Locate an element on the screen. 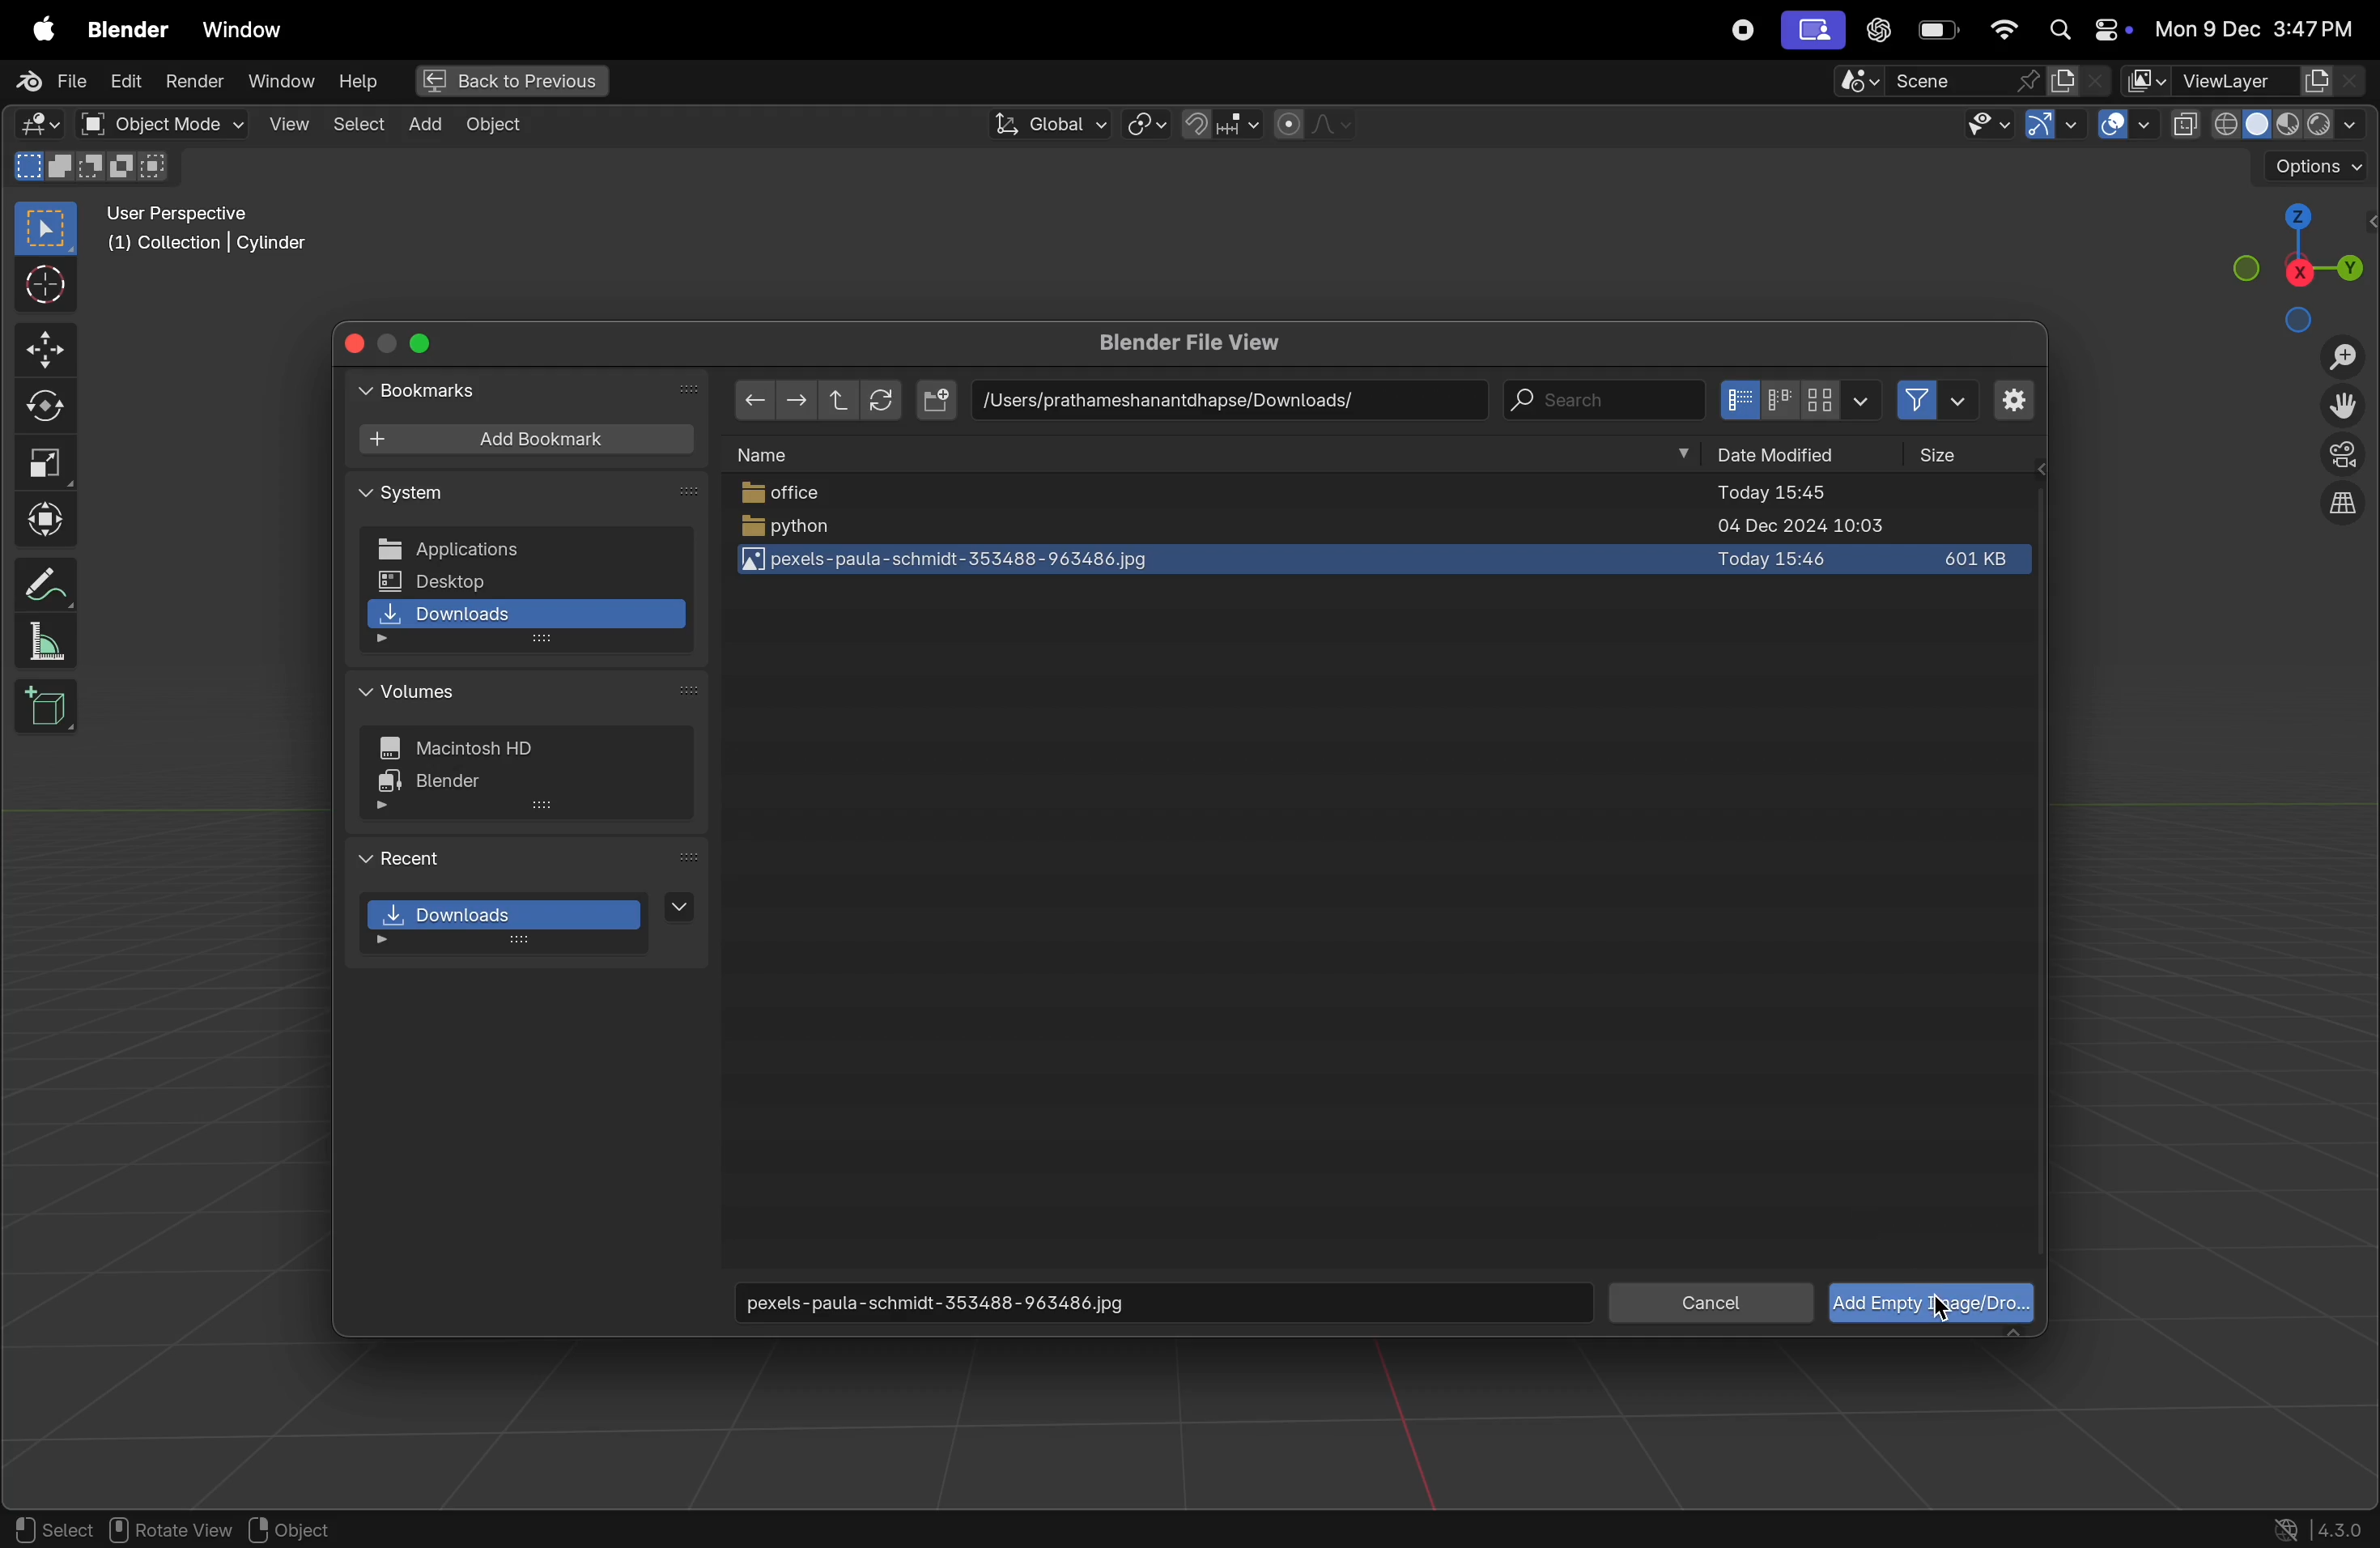  edit is located at coordinates (127, 83).